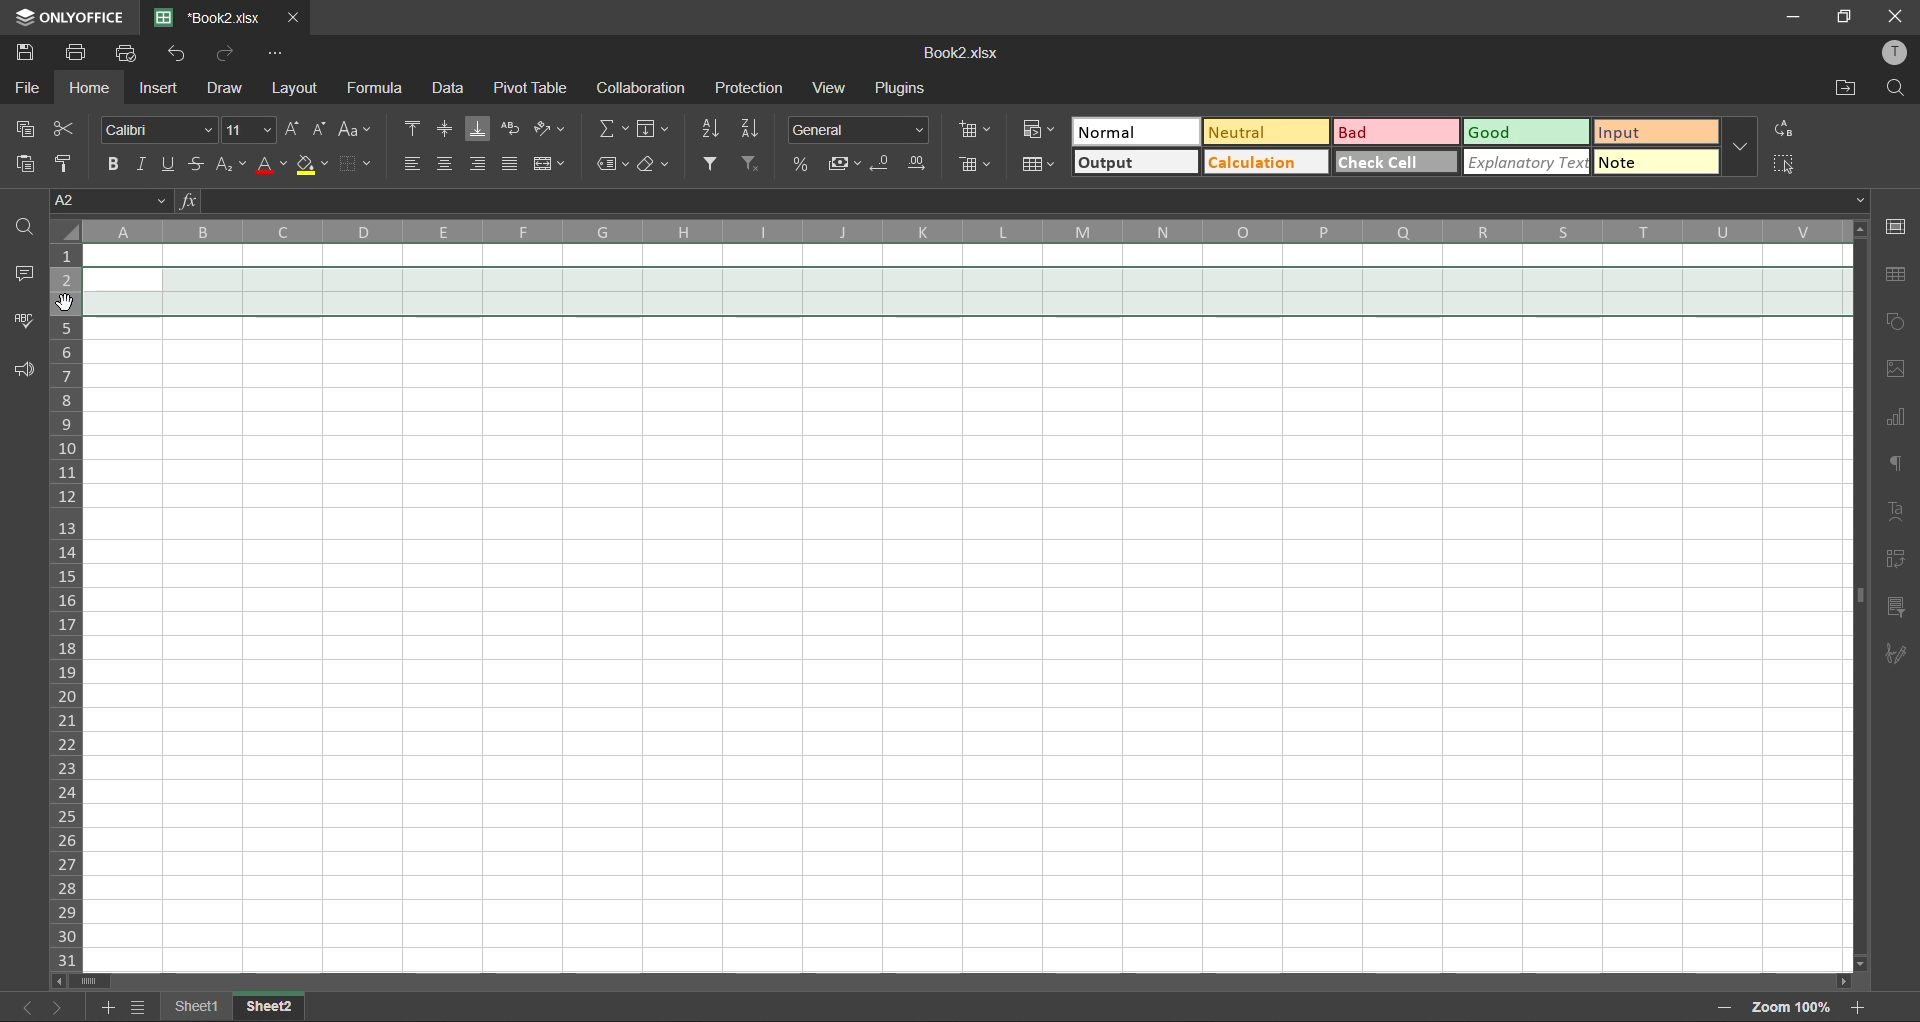  What do you see at coordinates (112, 202) in the screenshot?
I see `cell address` at bounding box center [112, 202].